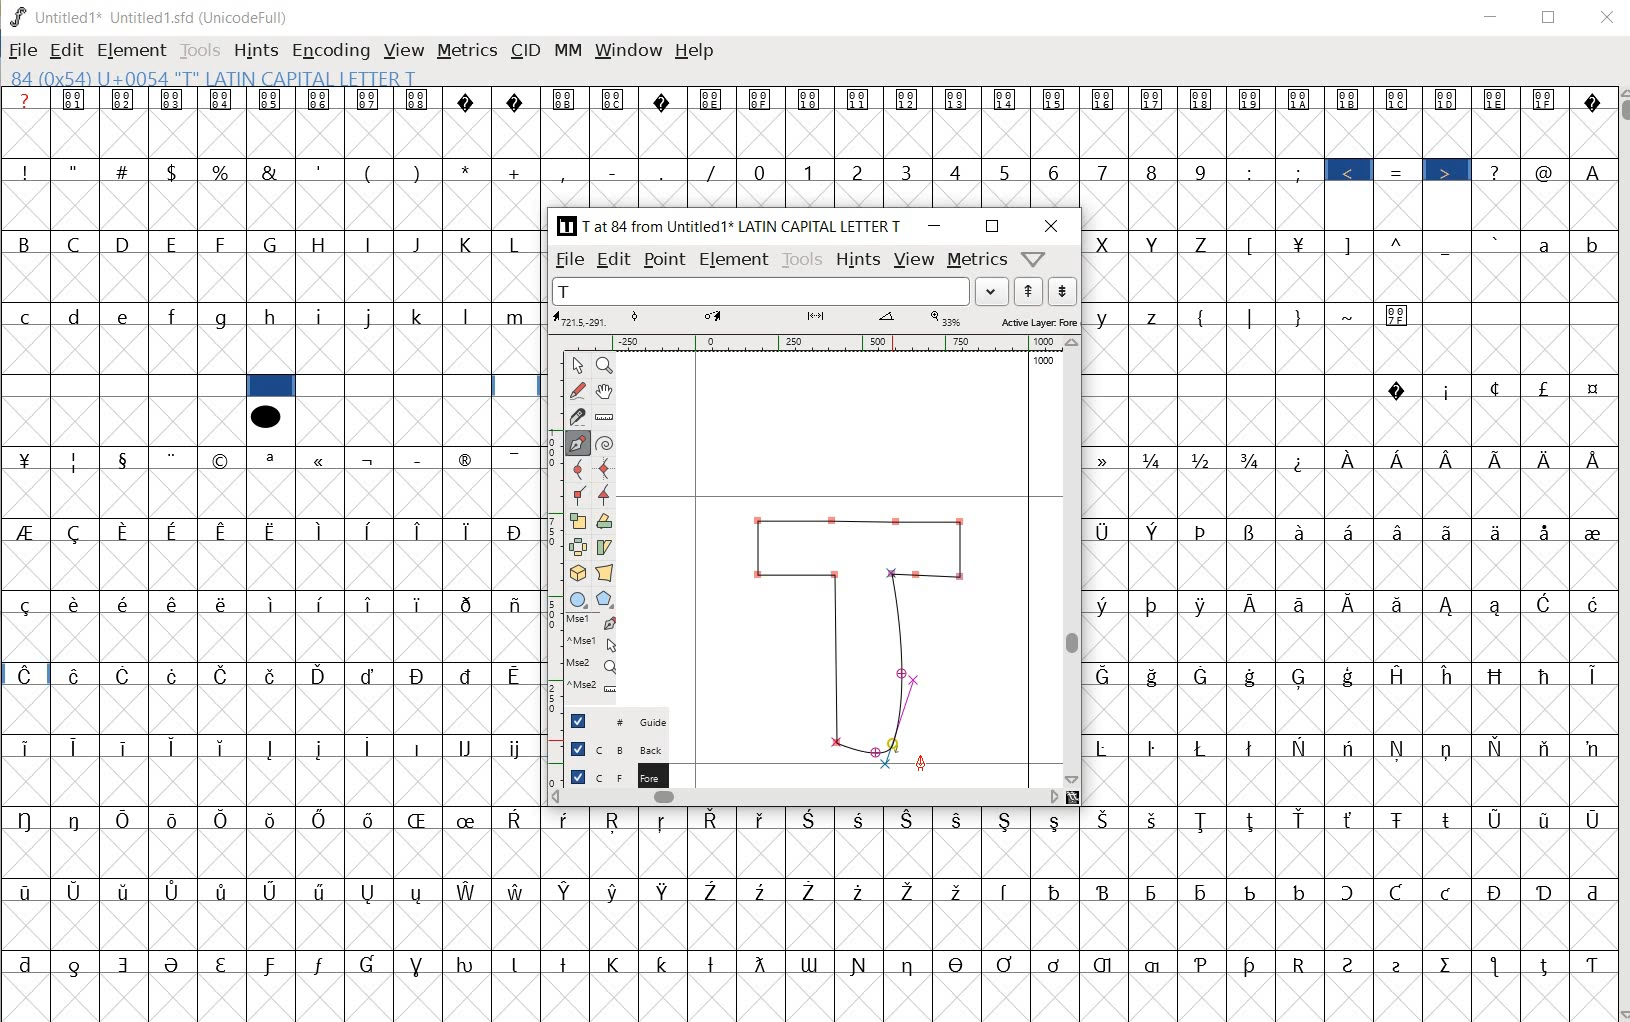 This screenshot has width=1630, height=1022. I want to click on Symbol, so click(224, 531).